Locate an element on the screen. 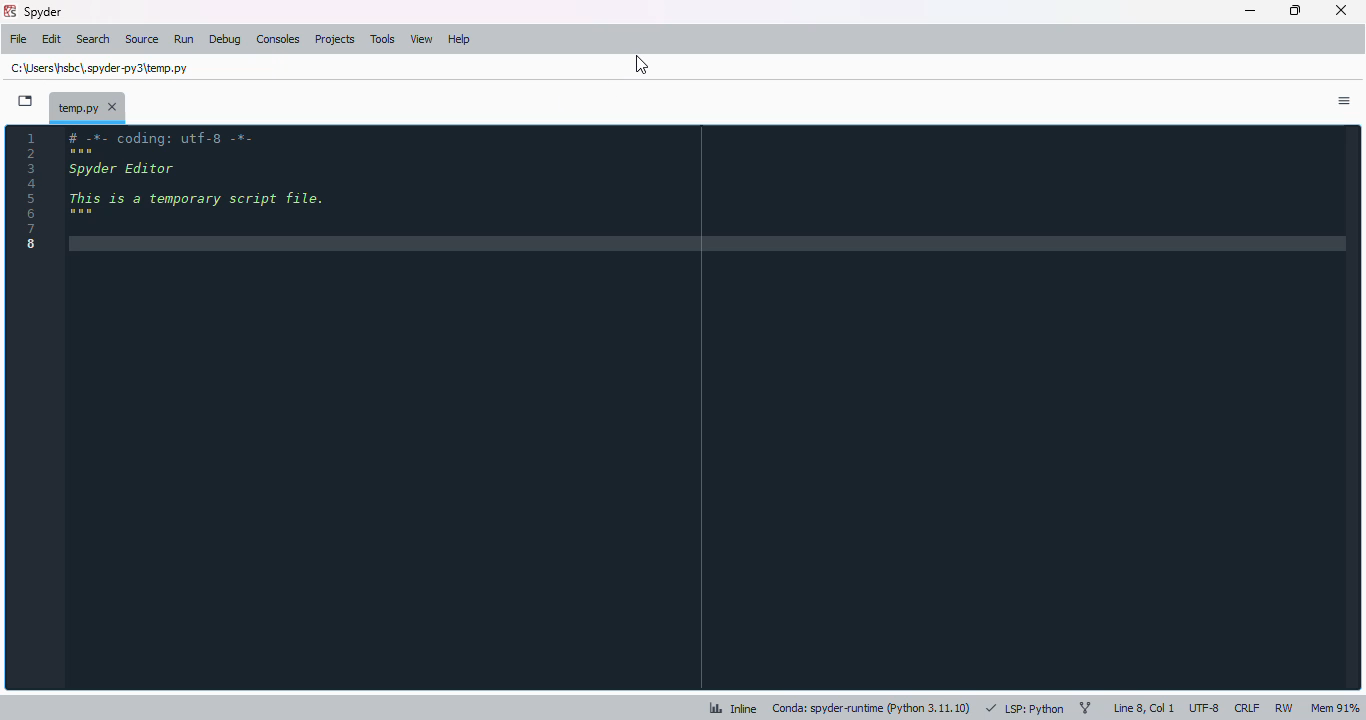 The height and width of the screenshot is (720, 1366). close is located at coordinates (1341, 10).